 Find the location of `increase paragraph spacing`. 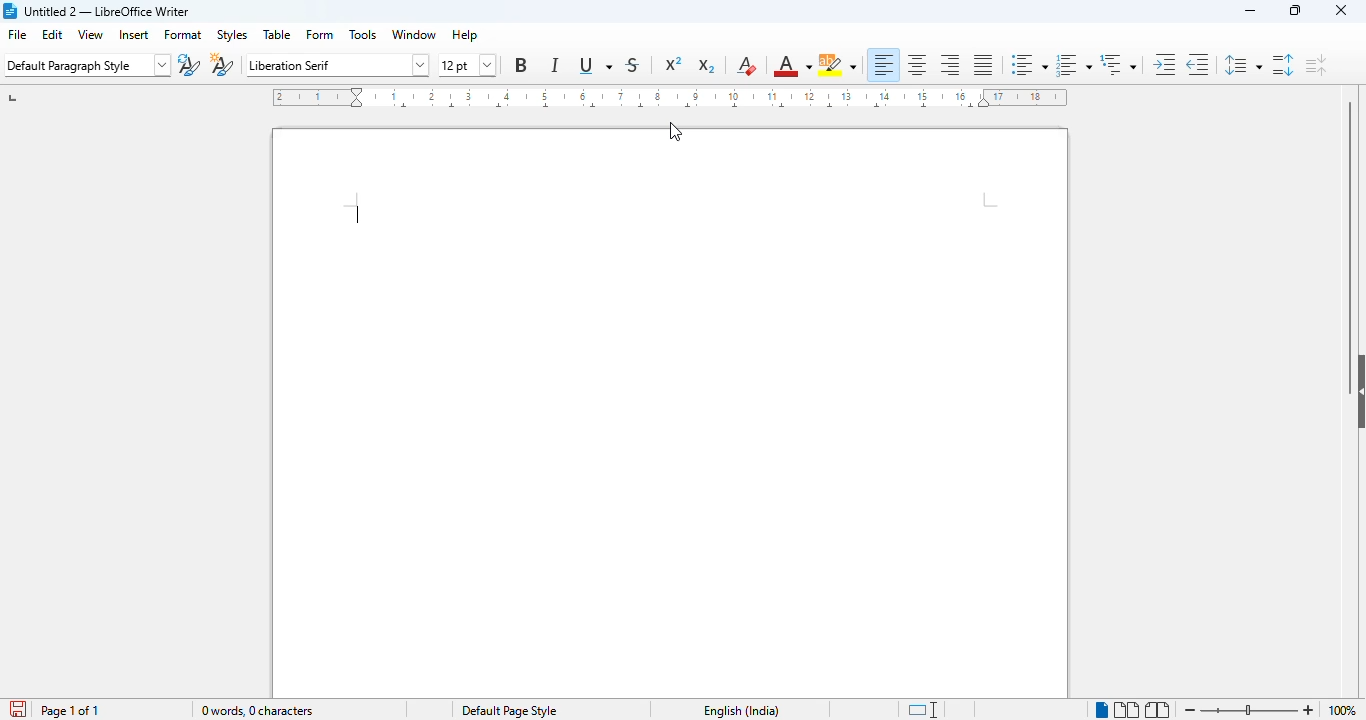

increase paragraph spacing is located at coordinates (1284, 65).